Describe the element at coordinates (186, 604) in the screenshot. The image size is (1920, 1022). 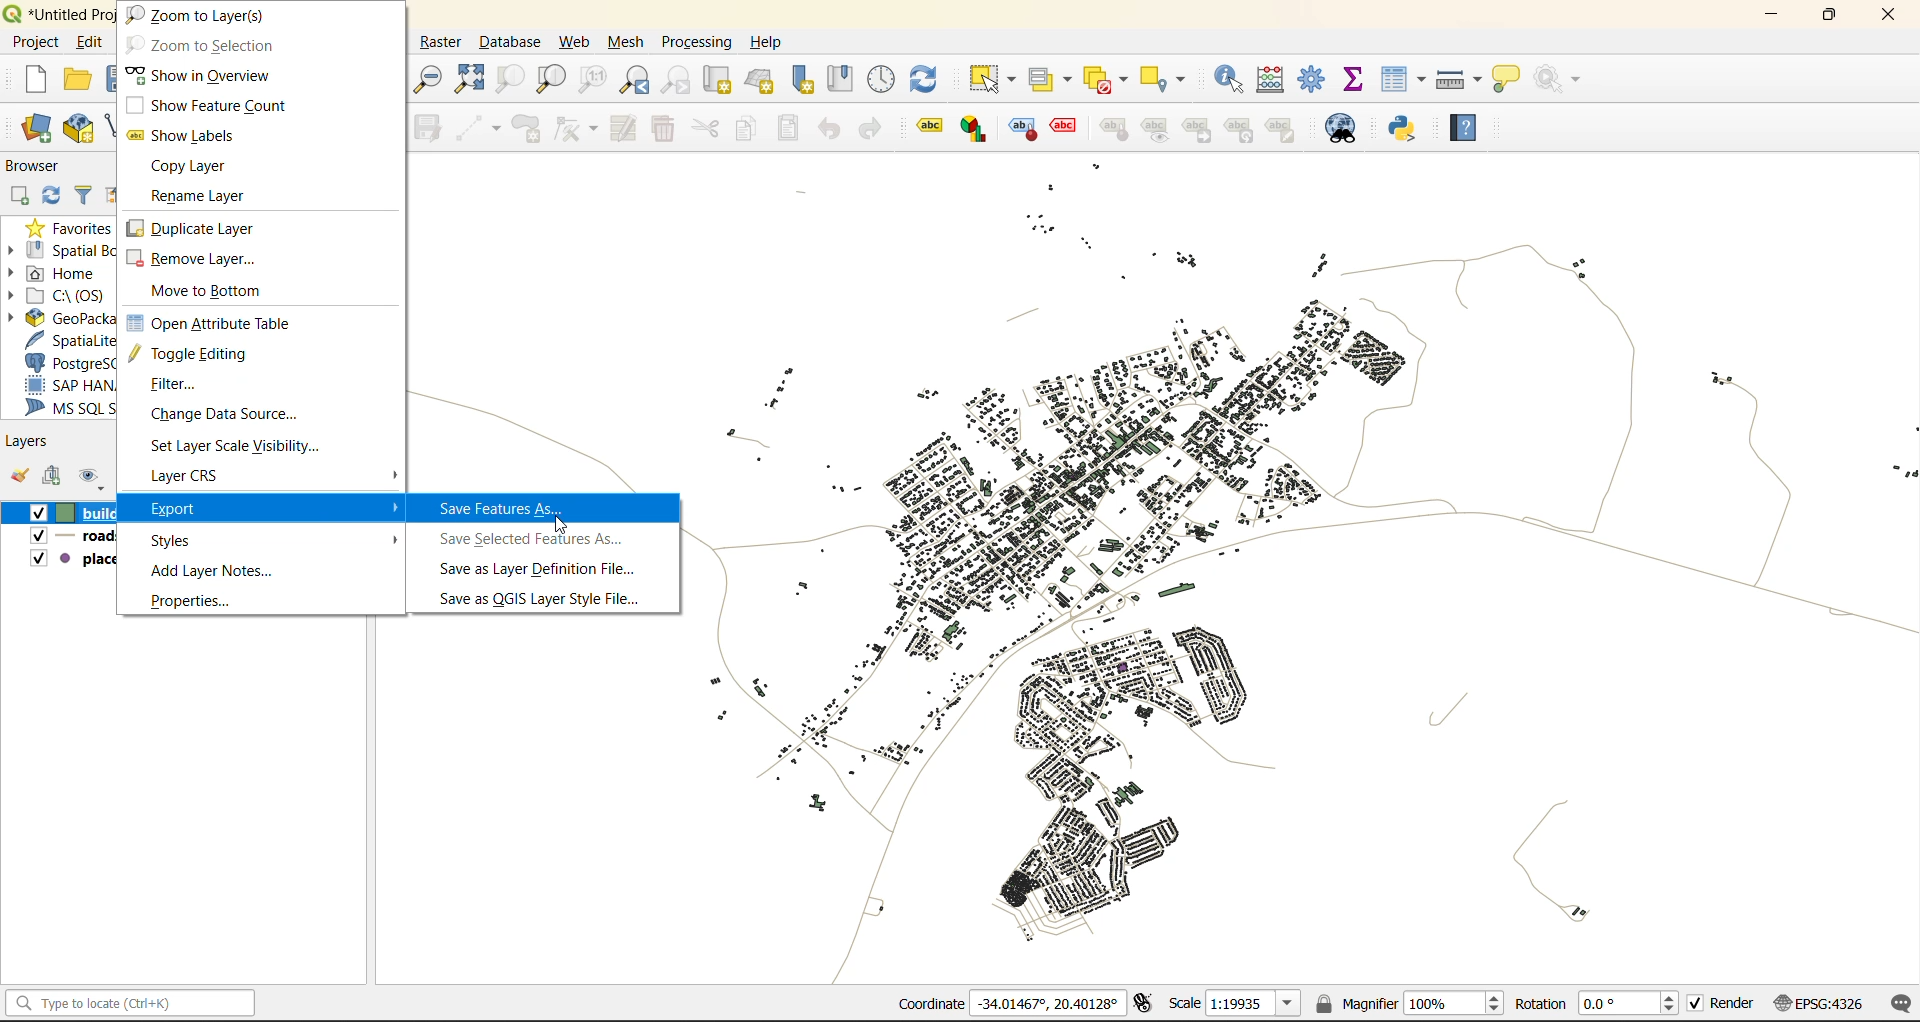
I see `properties` at that location.